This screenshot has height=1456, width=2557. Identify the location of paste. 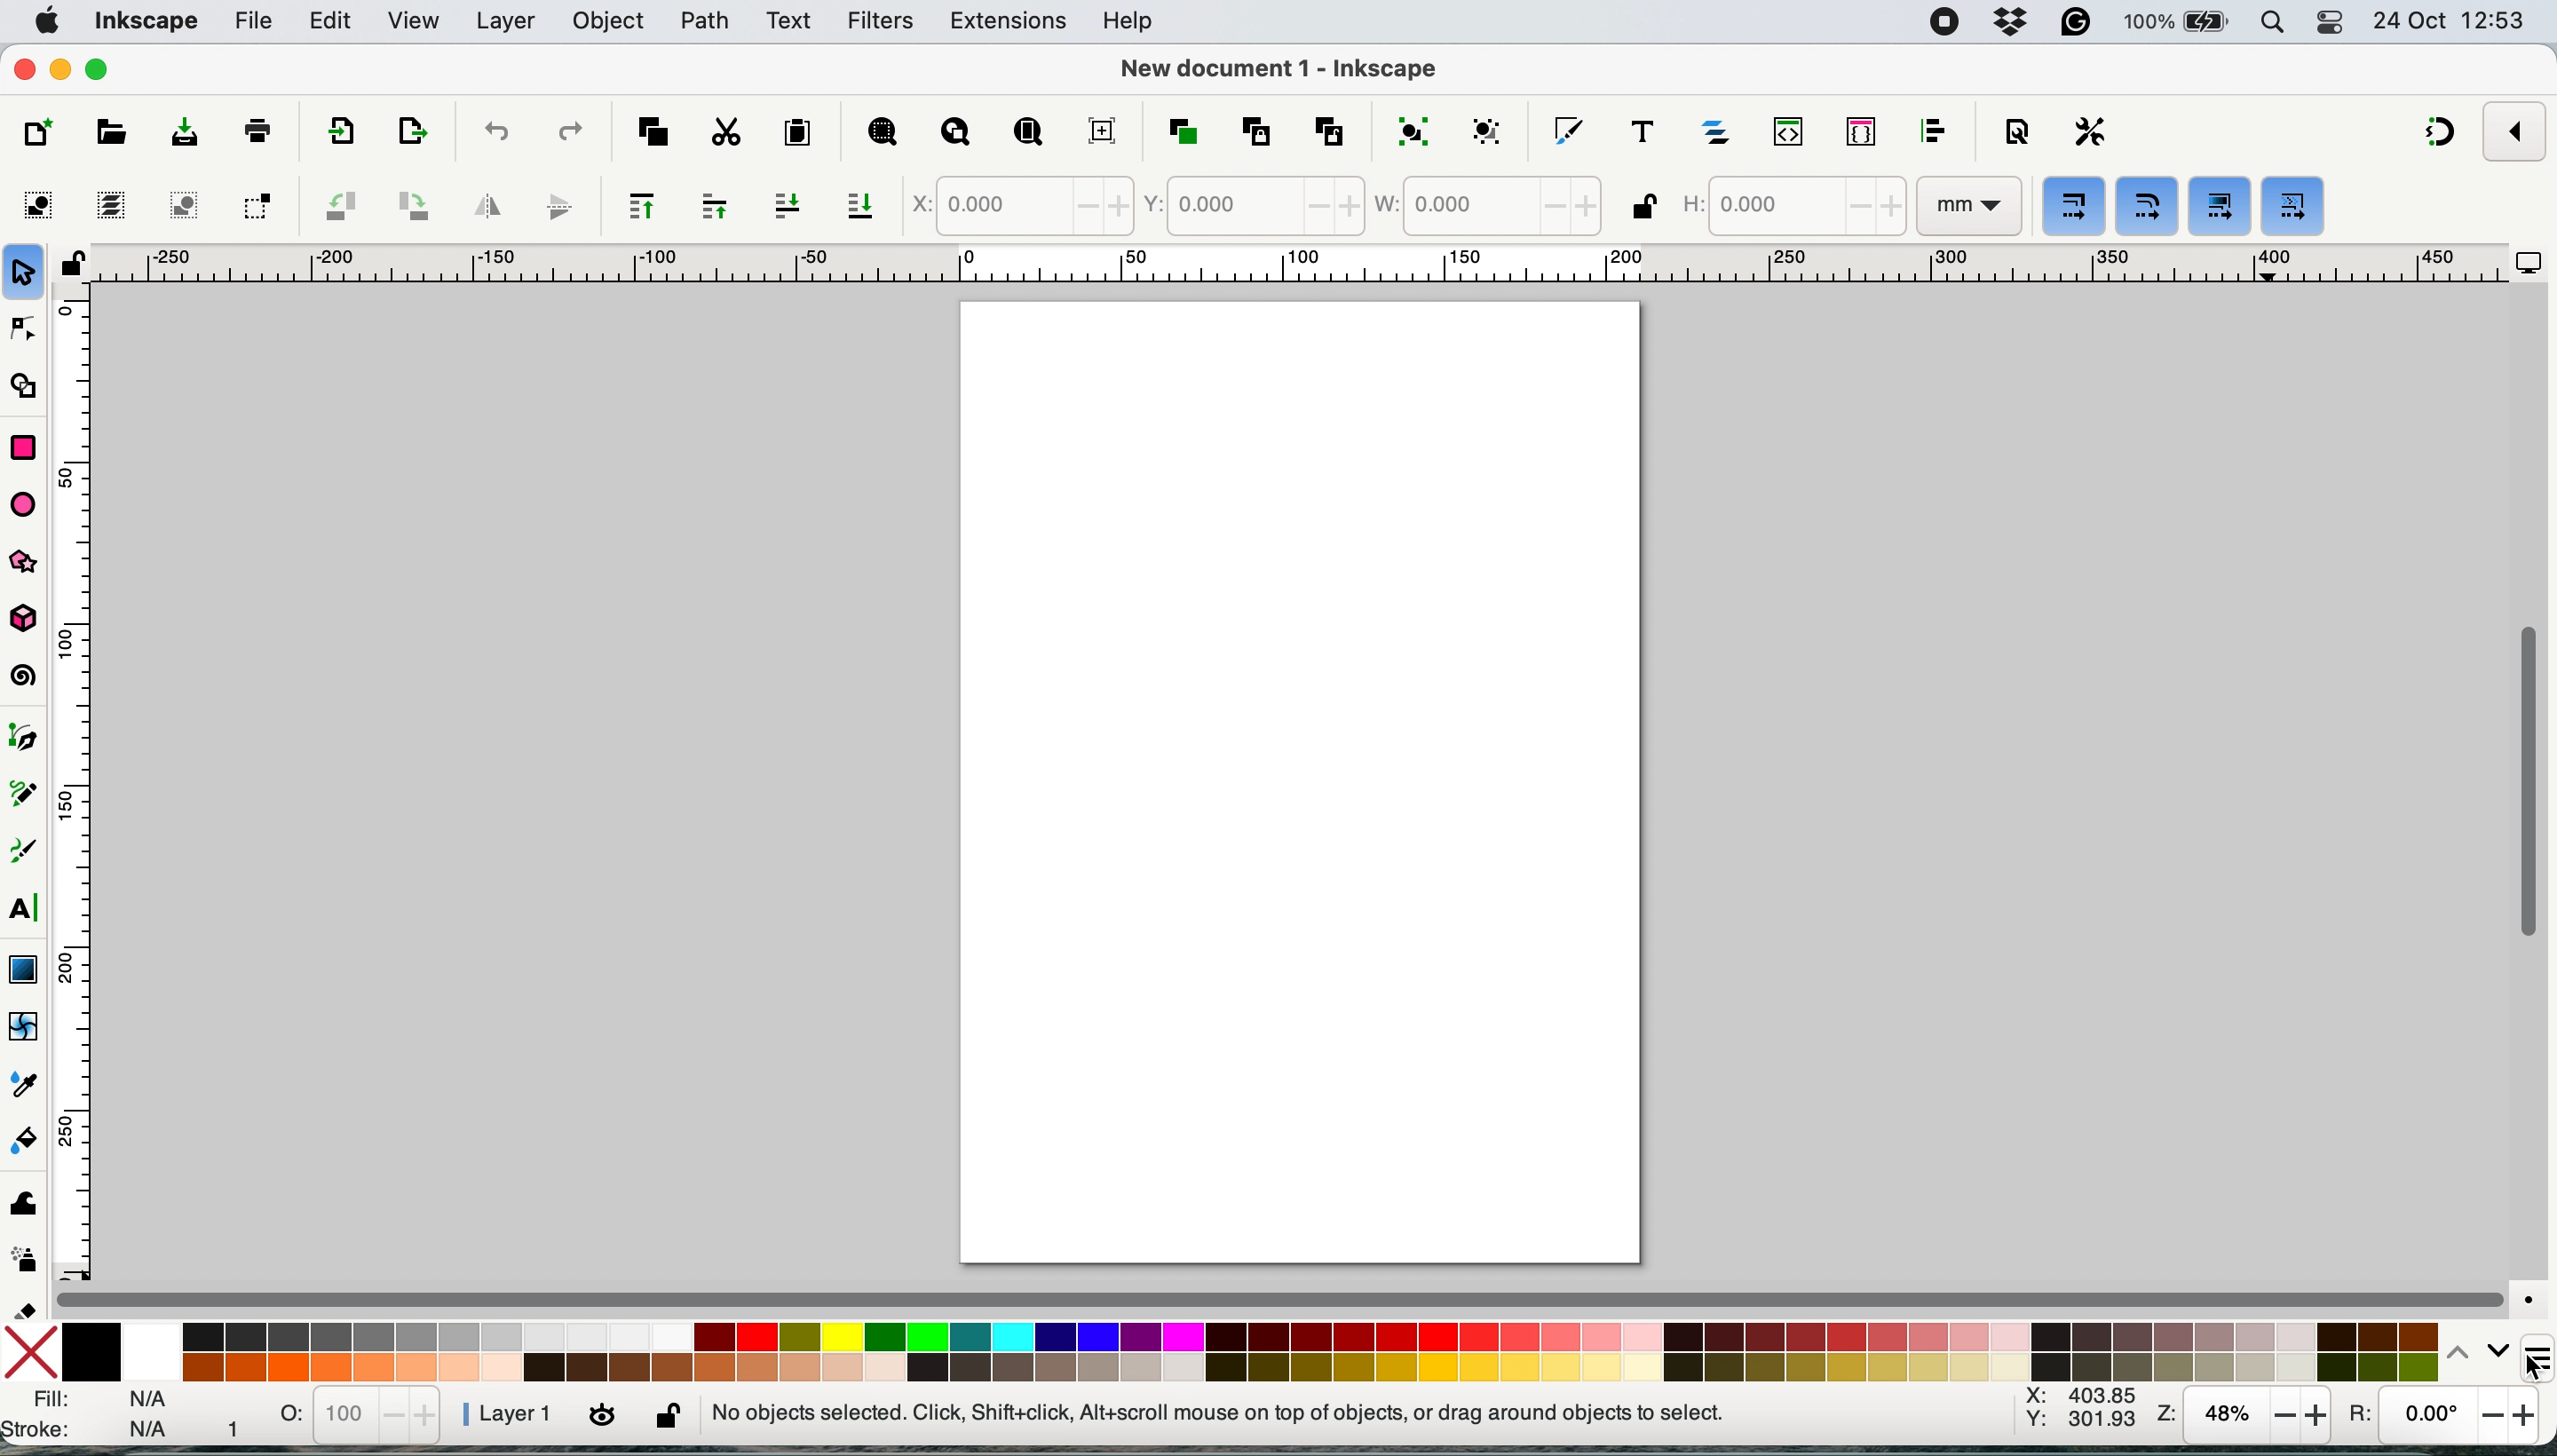
(793, 135).